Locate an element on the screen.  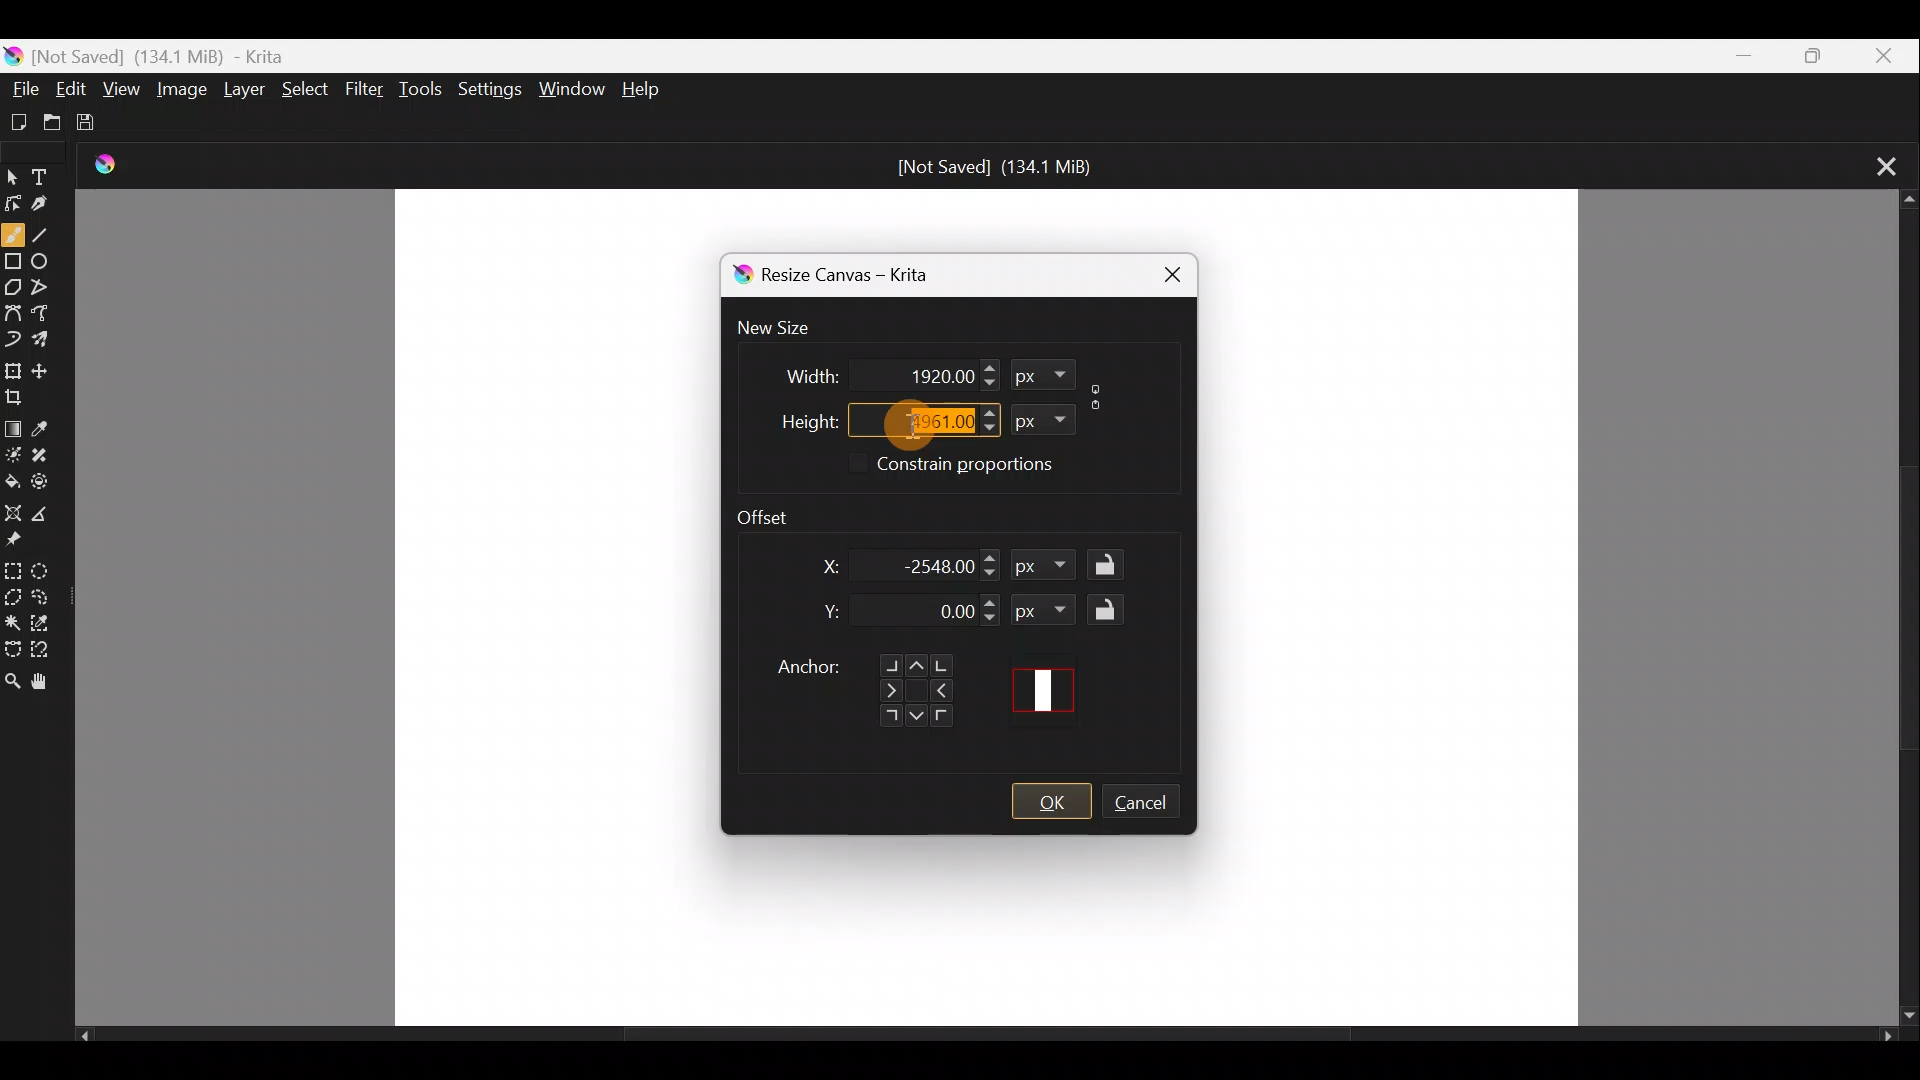
Close tab is located at coordinates (1878, 164).